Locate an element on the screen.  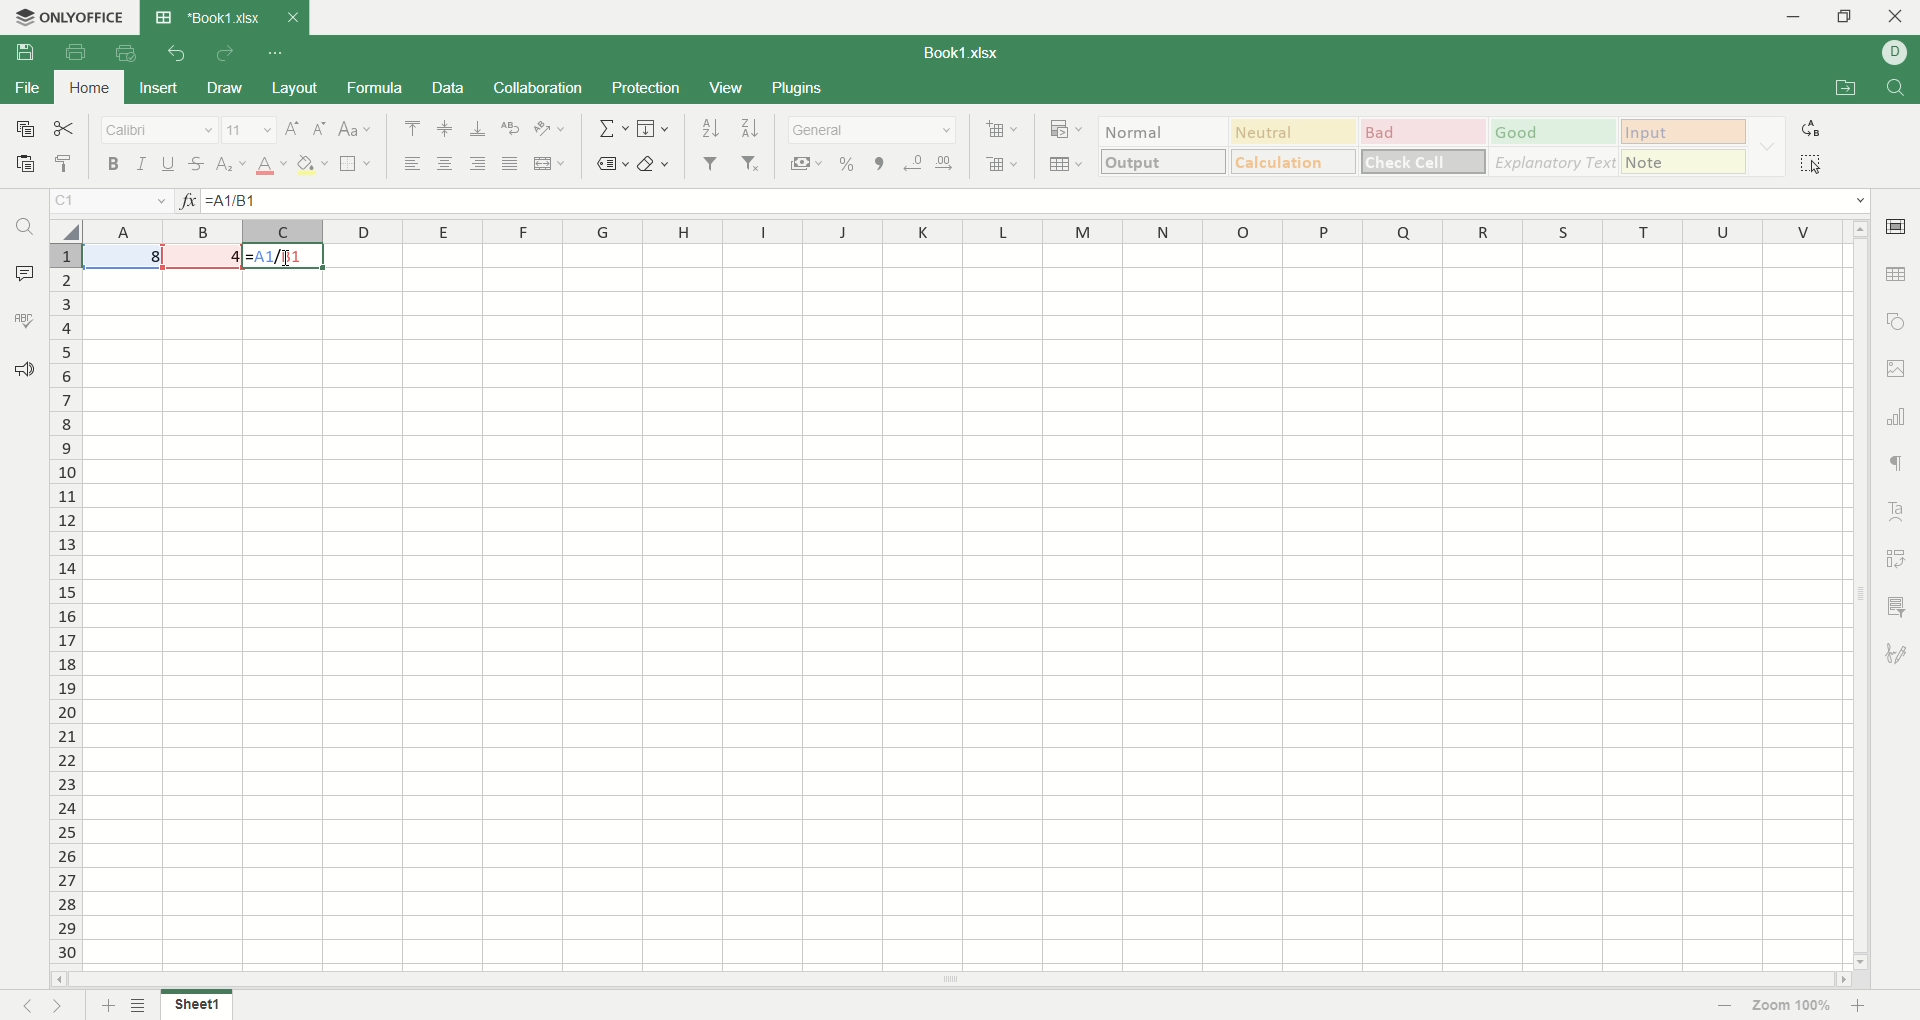
new sheet is located at coordinates (106, 1006).